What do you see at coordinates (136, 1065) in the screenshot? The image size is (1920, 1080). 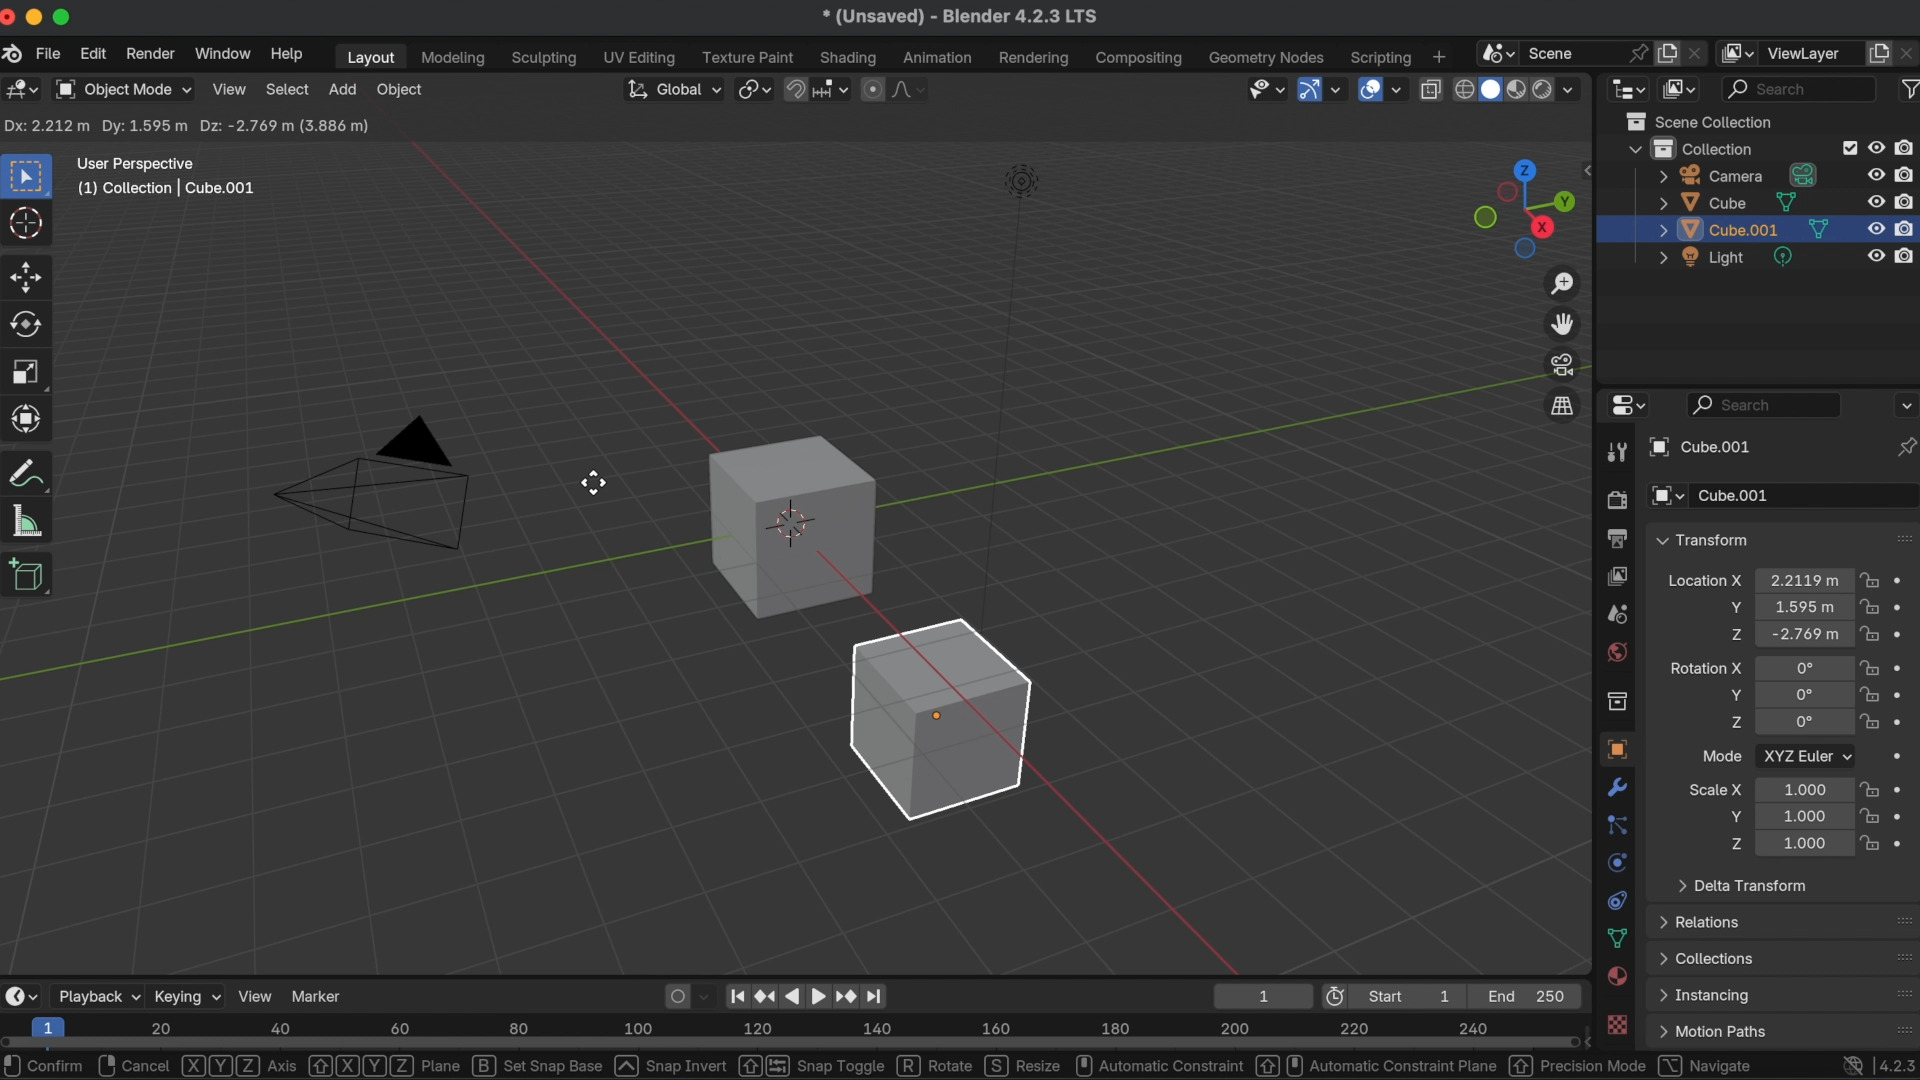 I see `cancel` at bounding box center [136, 1065].